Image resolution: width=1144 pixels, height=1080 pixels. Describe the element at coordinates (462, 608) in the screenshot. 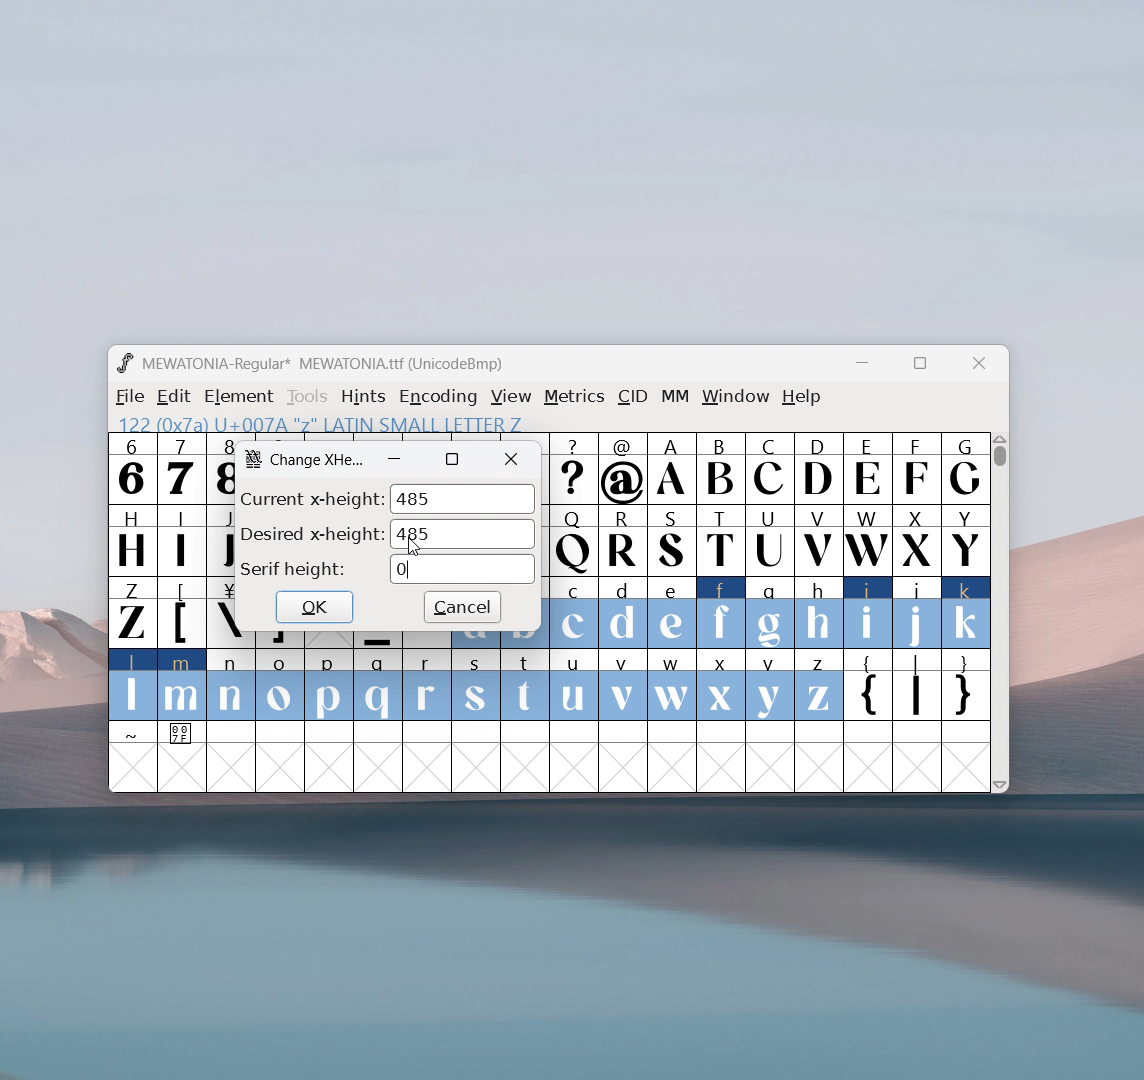

I see `cancel` at that location.